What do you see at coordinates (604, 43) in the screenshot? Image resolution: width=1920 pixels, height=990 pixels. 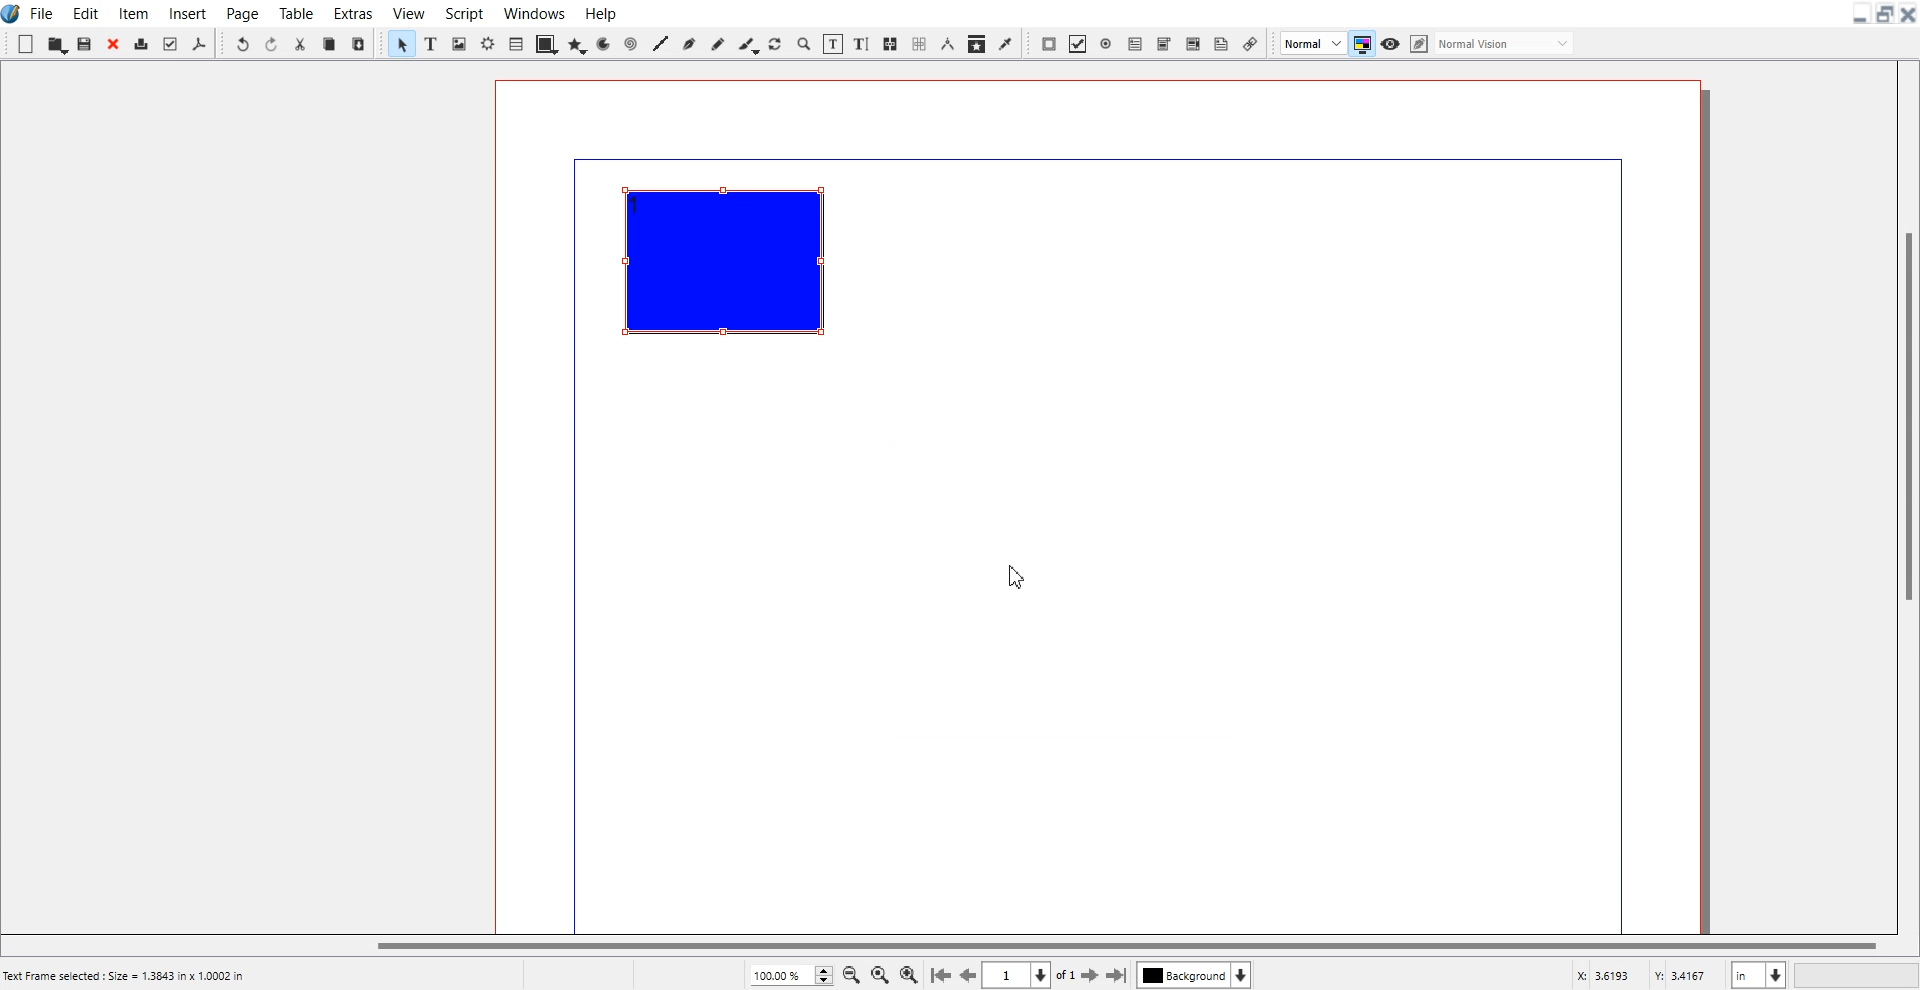 I see `Arc` at bounding box center [604, 43].